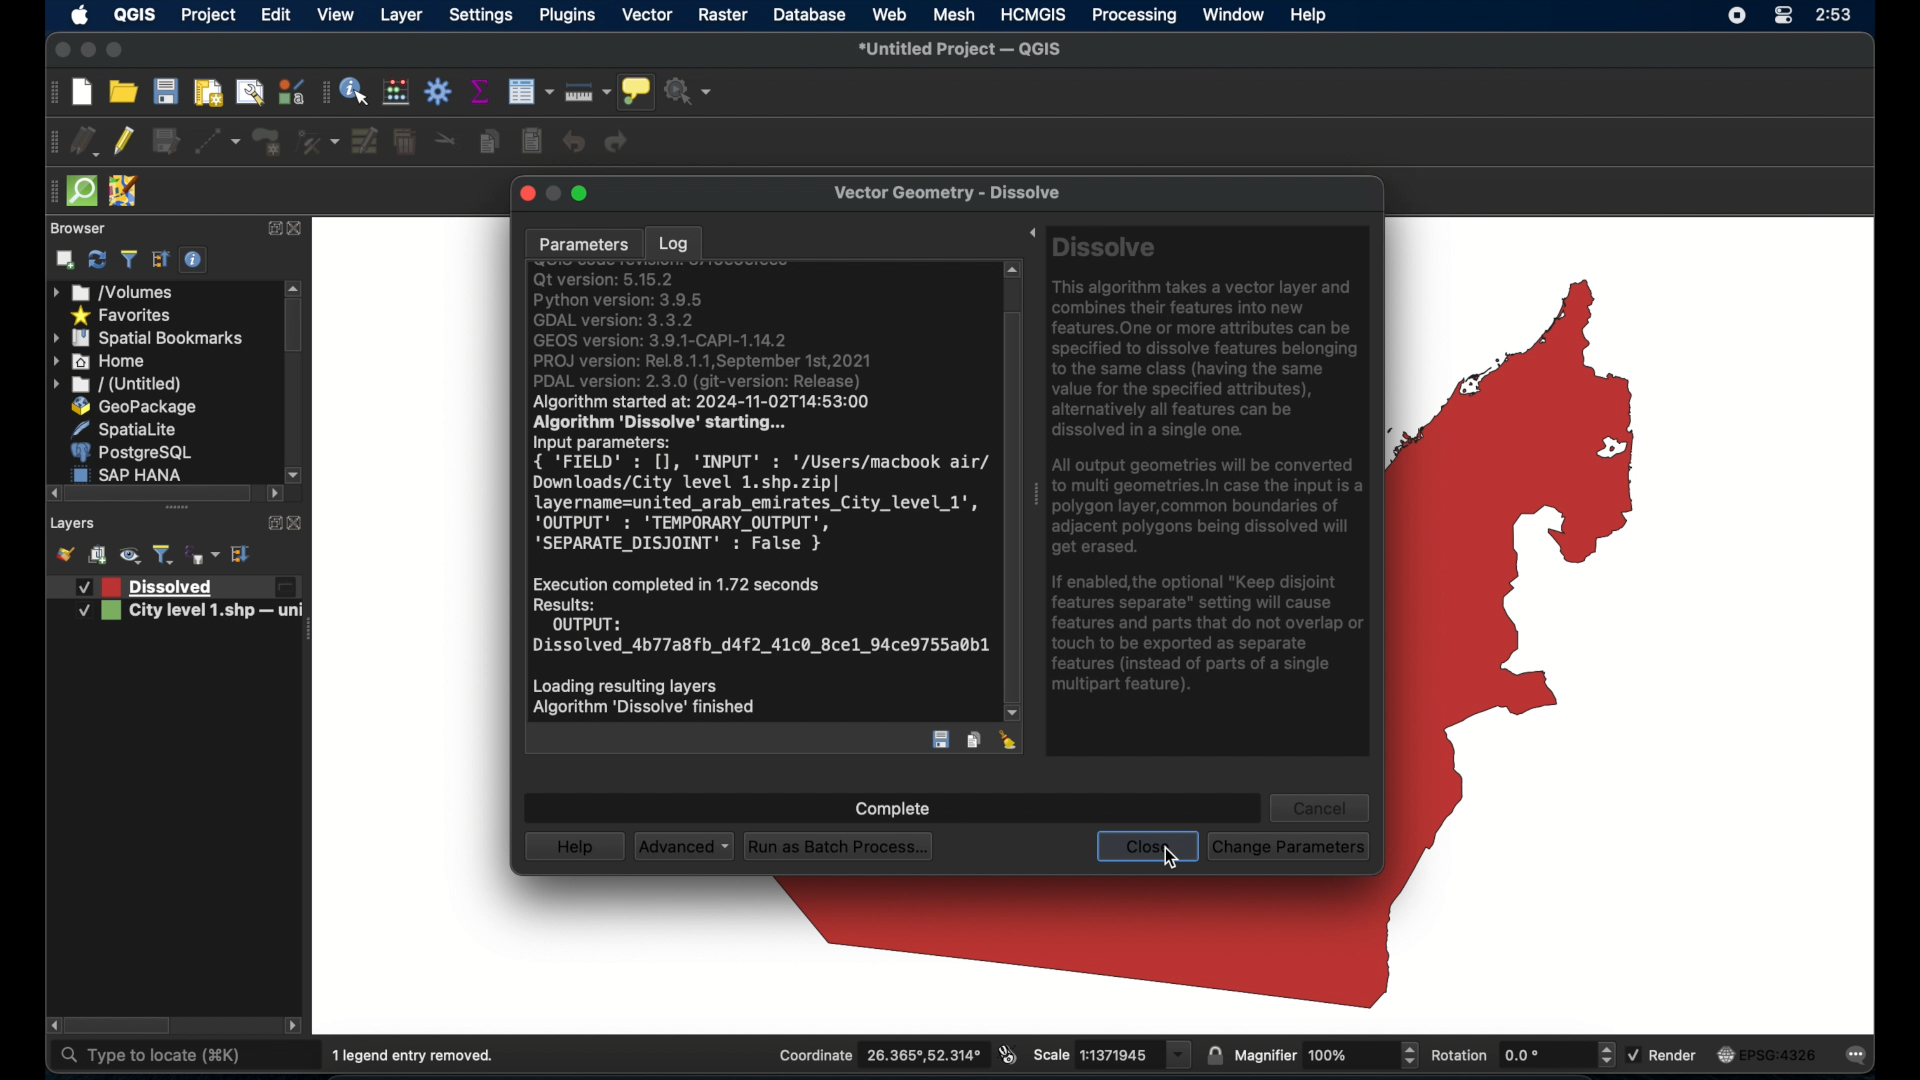  Describe the element at coordinates (1292, 846) in the screenshot. I see `Change parameters` at that location.